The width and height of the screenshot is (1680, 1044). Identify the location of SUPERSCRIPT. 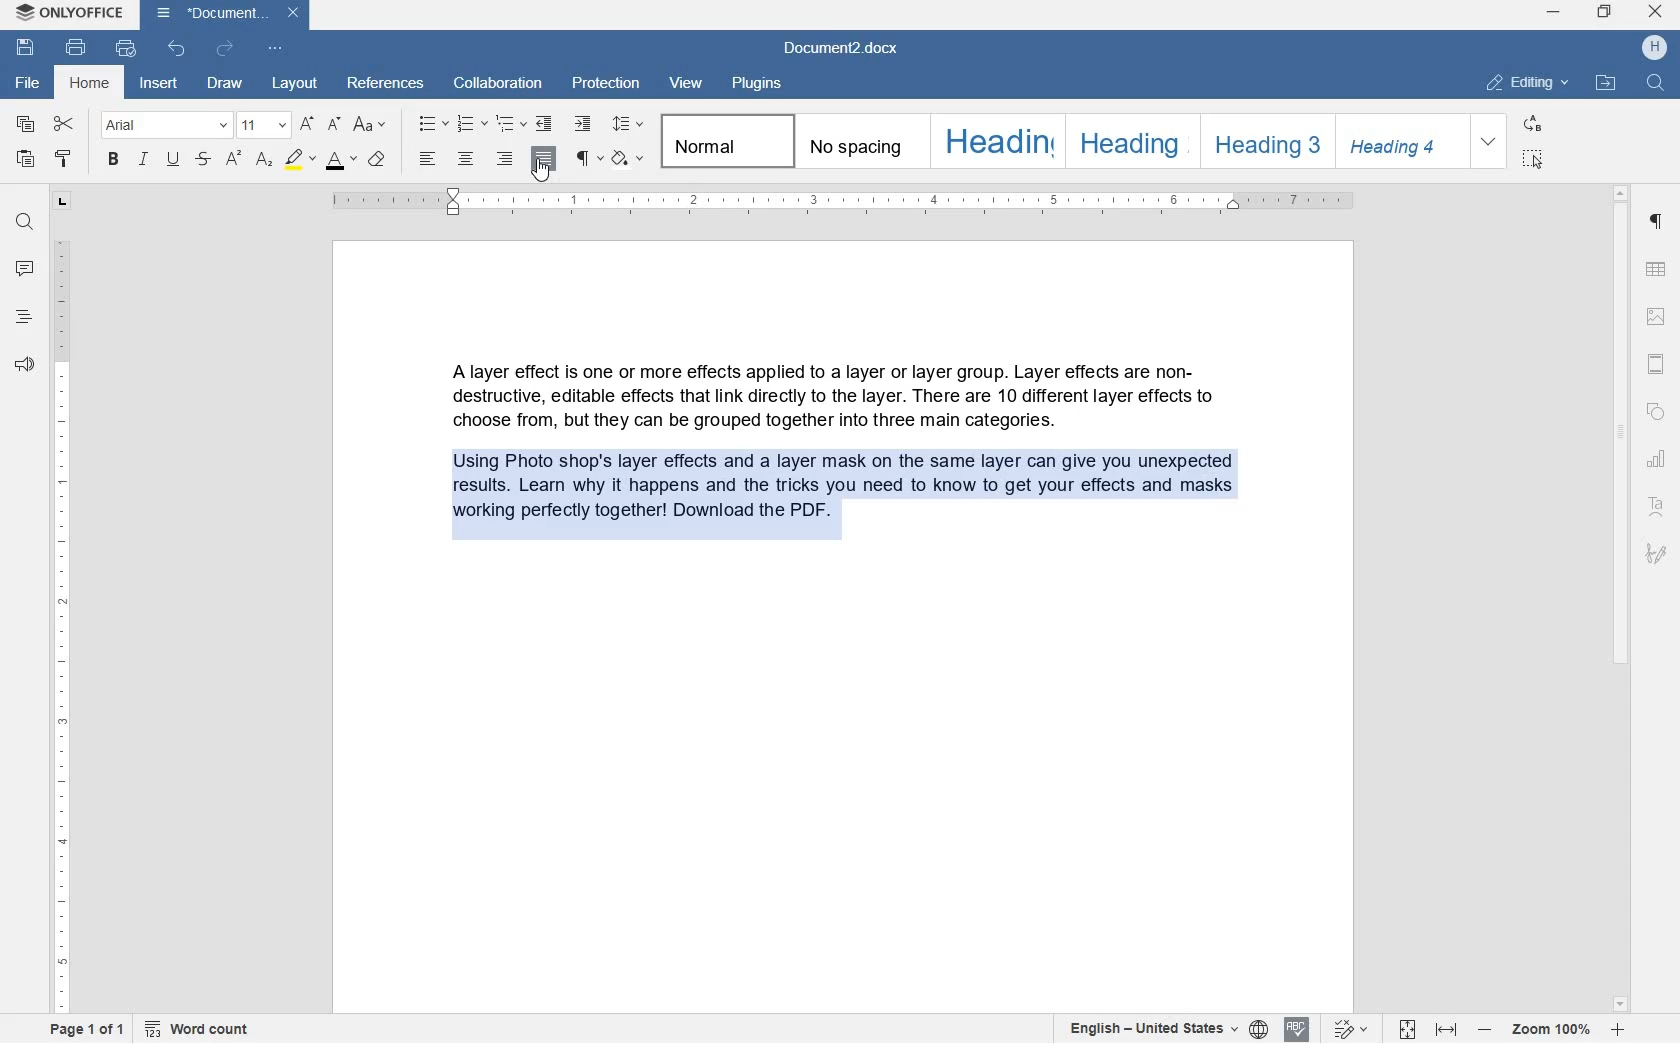
(233, 160).